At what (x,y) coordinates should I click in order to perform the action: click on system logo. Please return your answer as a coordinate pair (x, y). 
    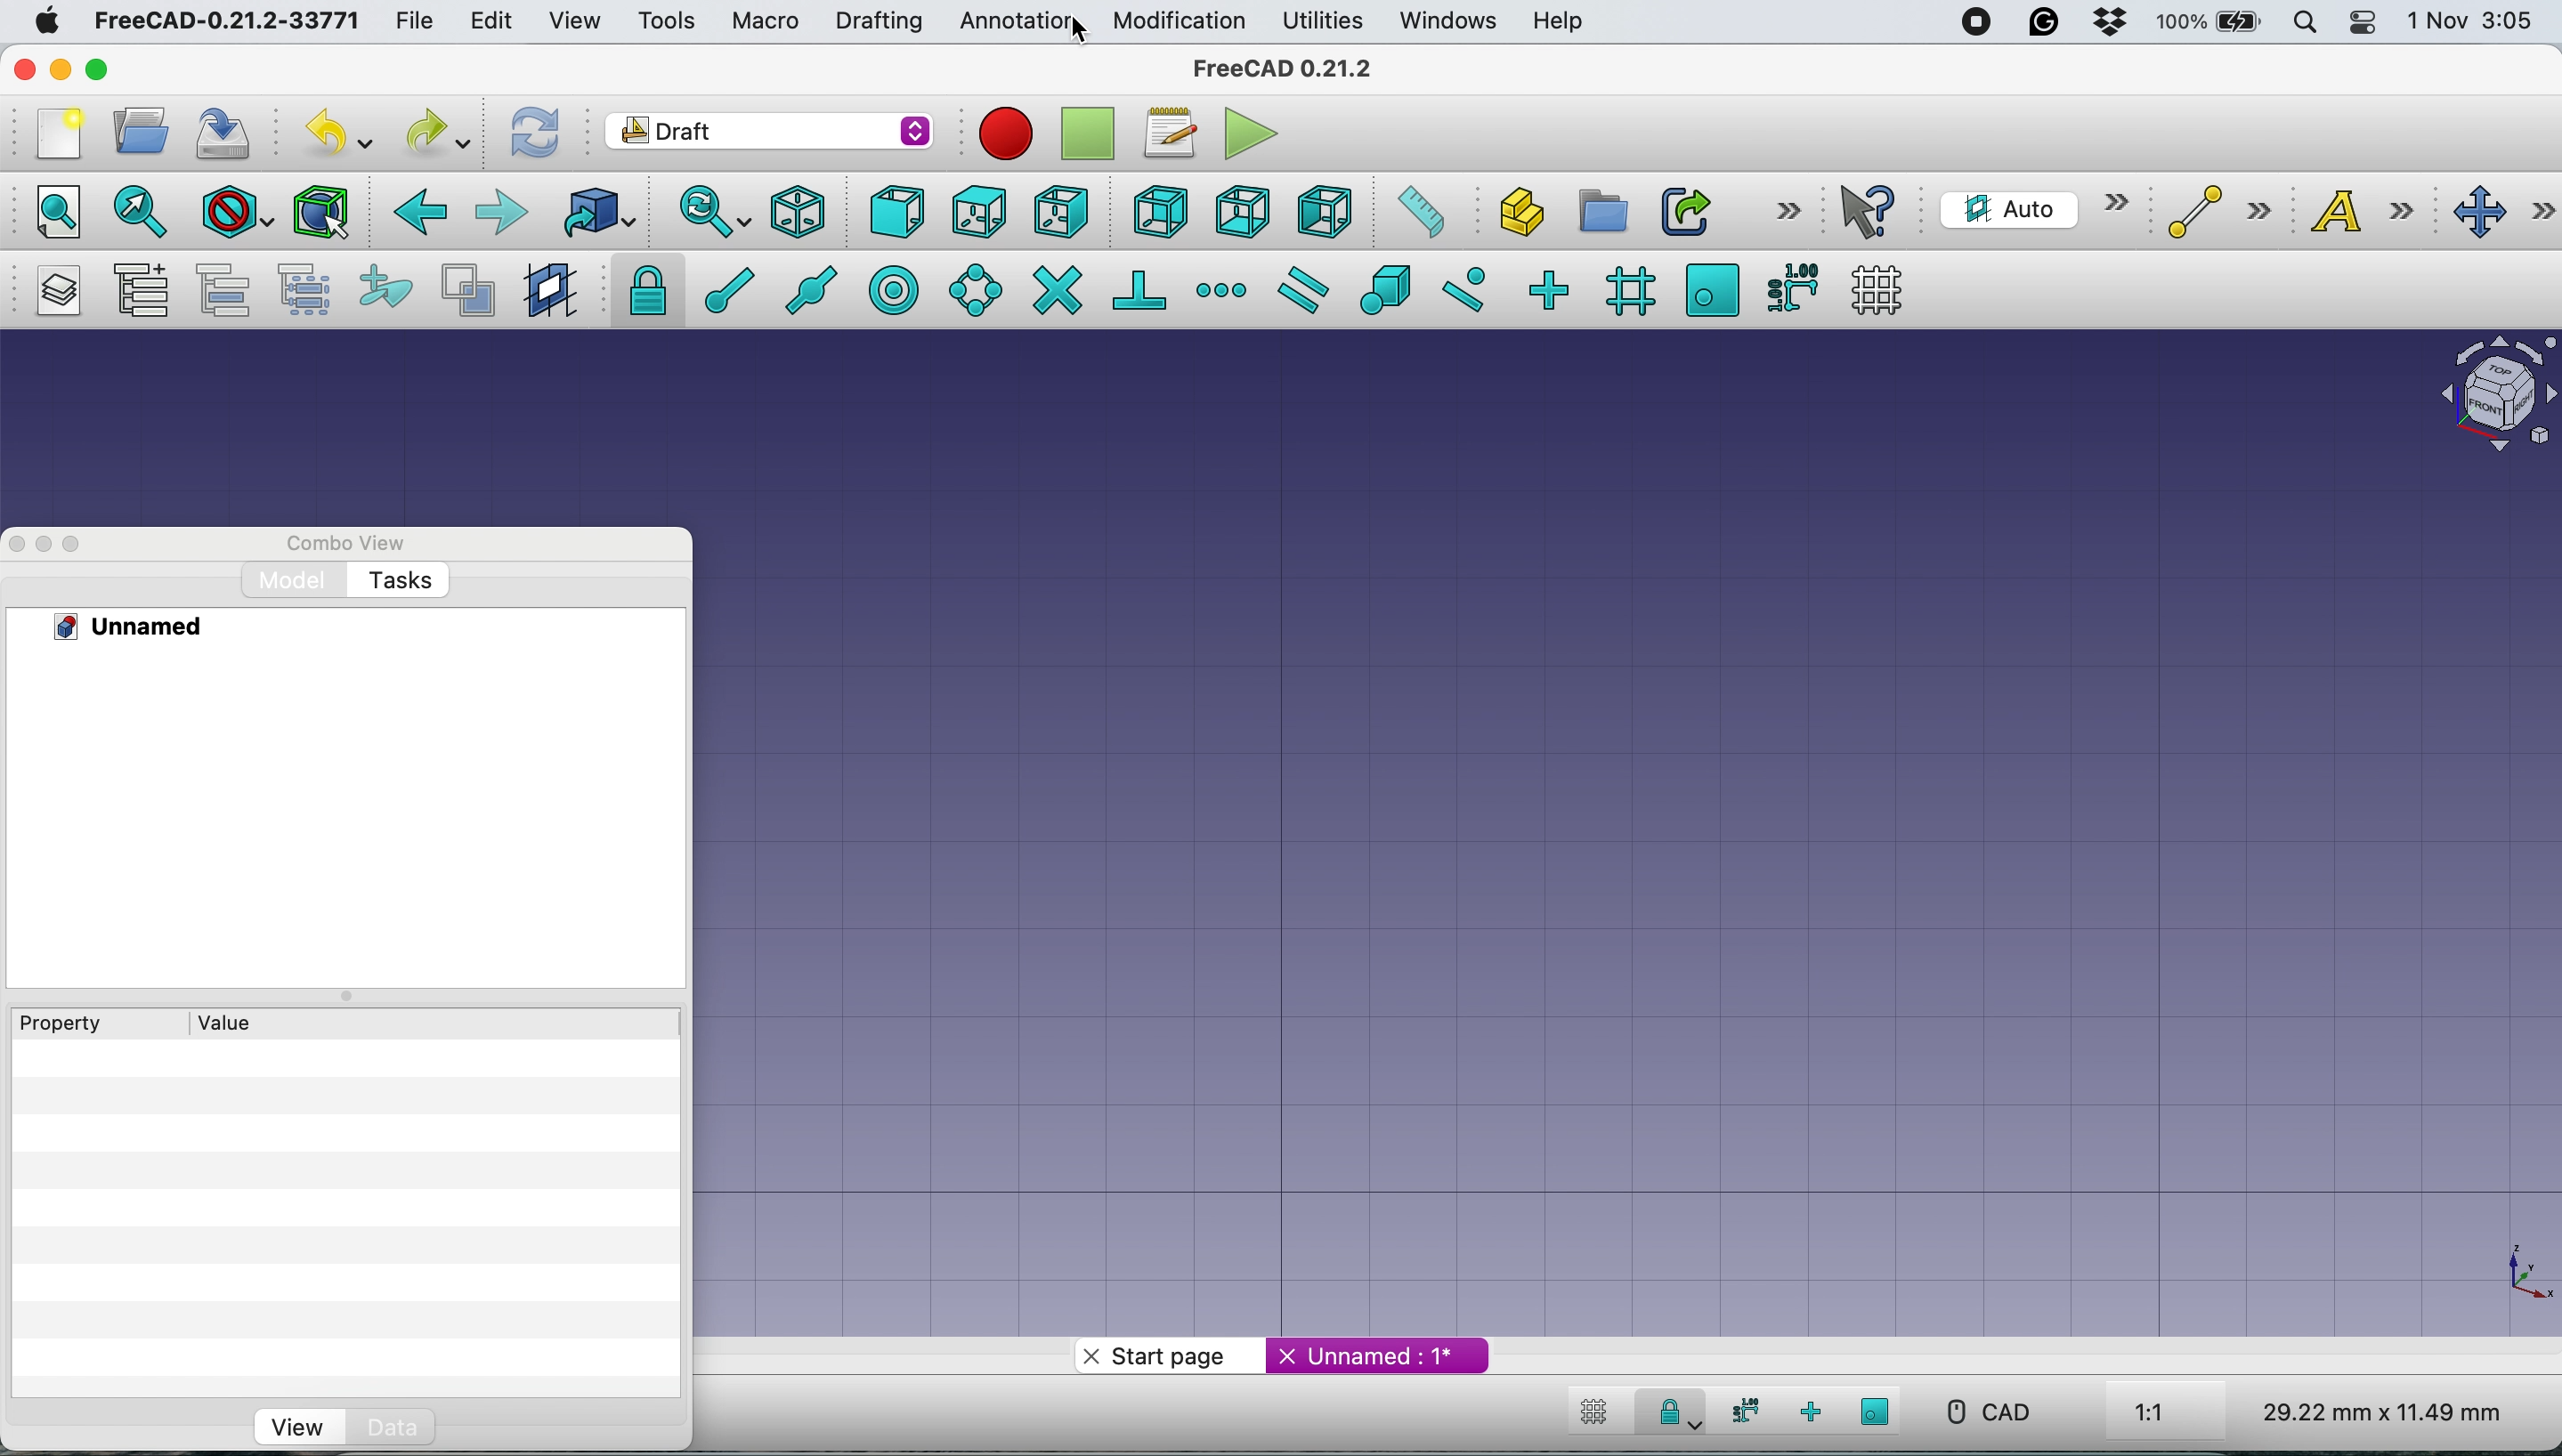
    Looking at the image, I should click on (44, 20).